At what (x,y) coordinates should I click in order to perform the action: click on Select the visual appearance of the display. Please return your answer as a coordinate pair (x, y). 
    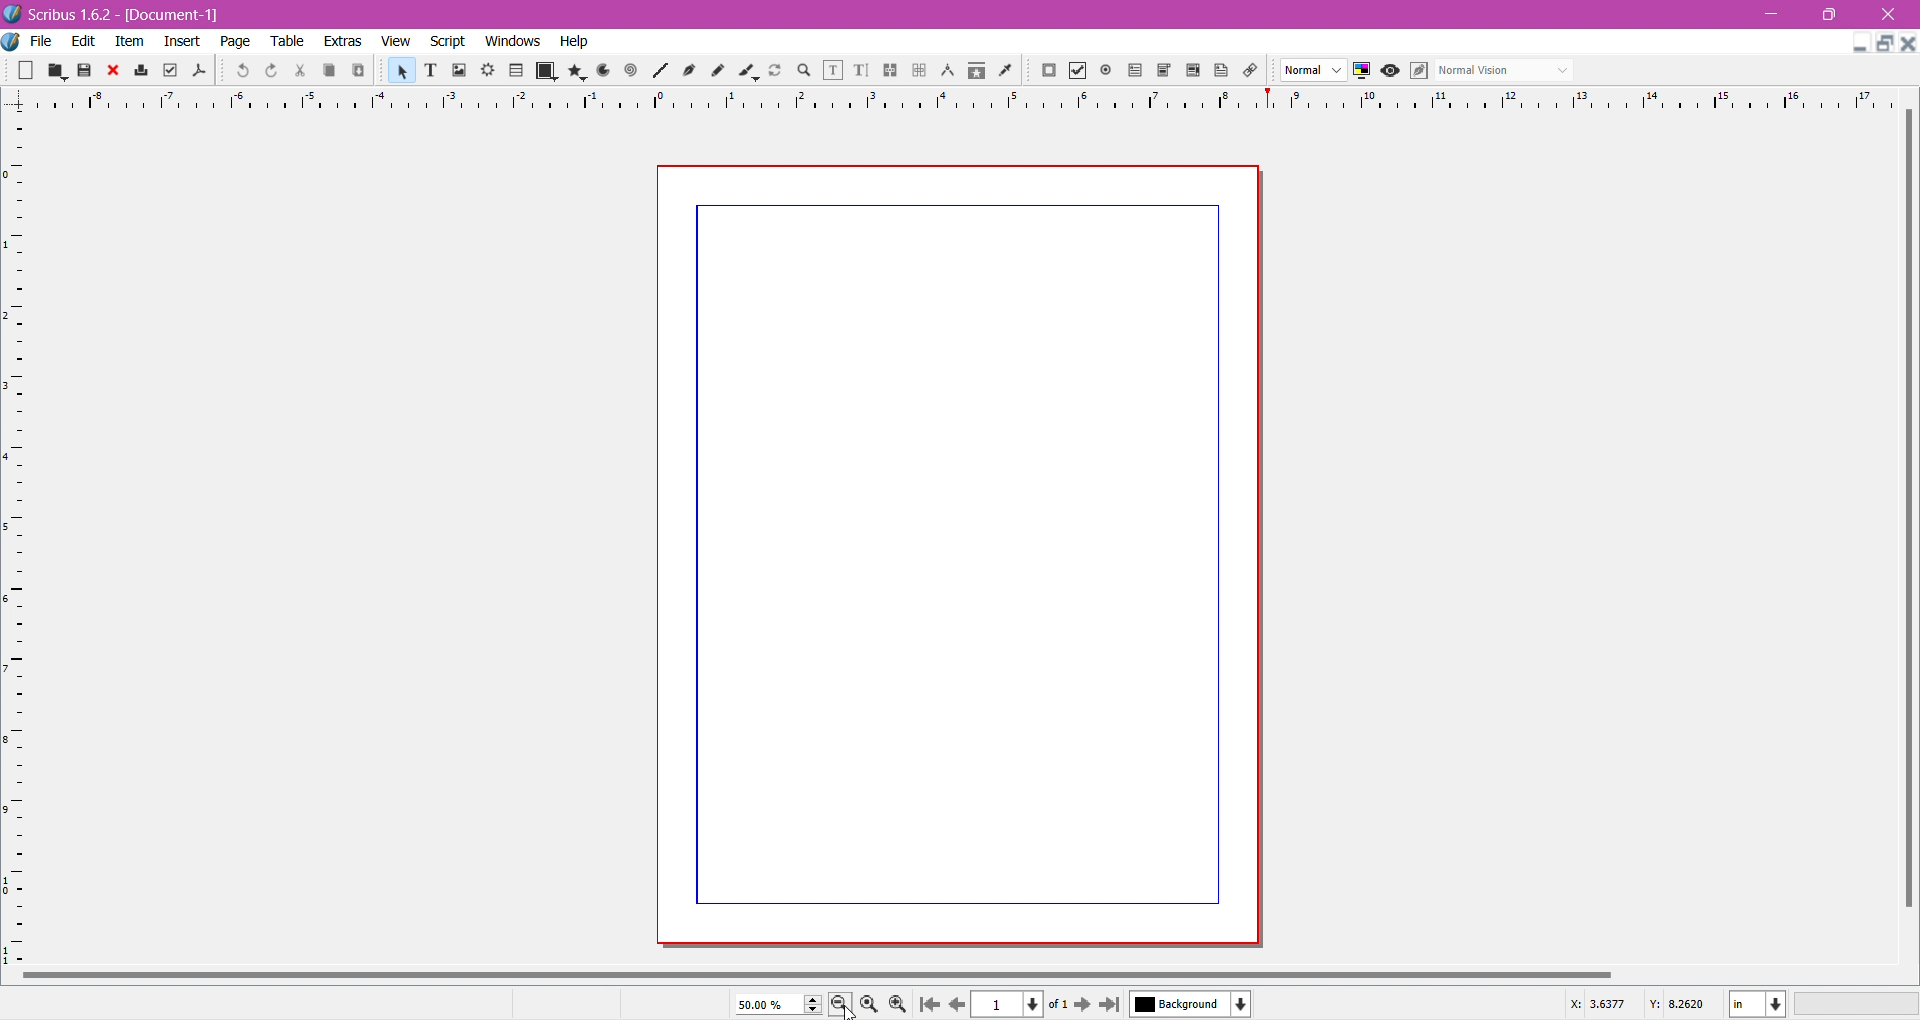
    Looking at the image, I should click on (1507, 70).